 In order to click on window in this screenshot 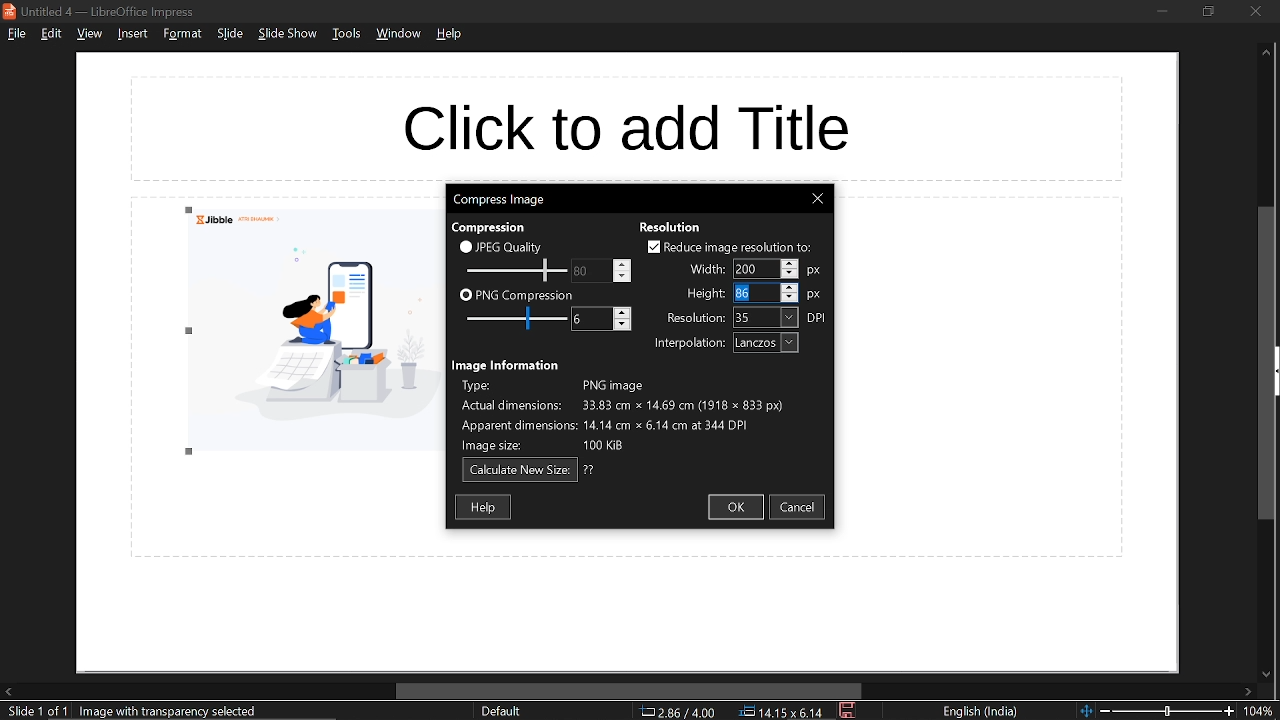, I will do `click(401, 34)`.